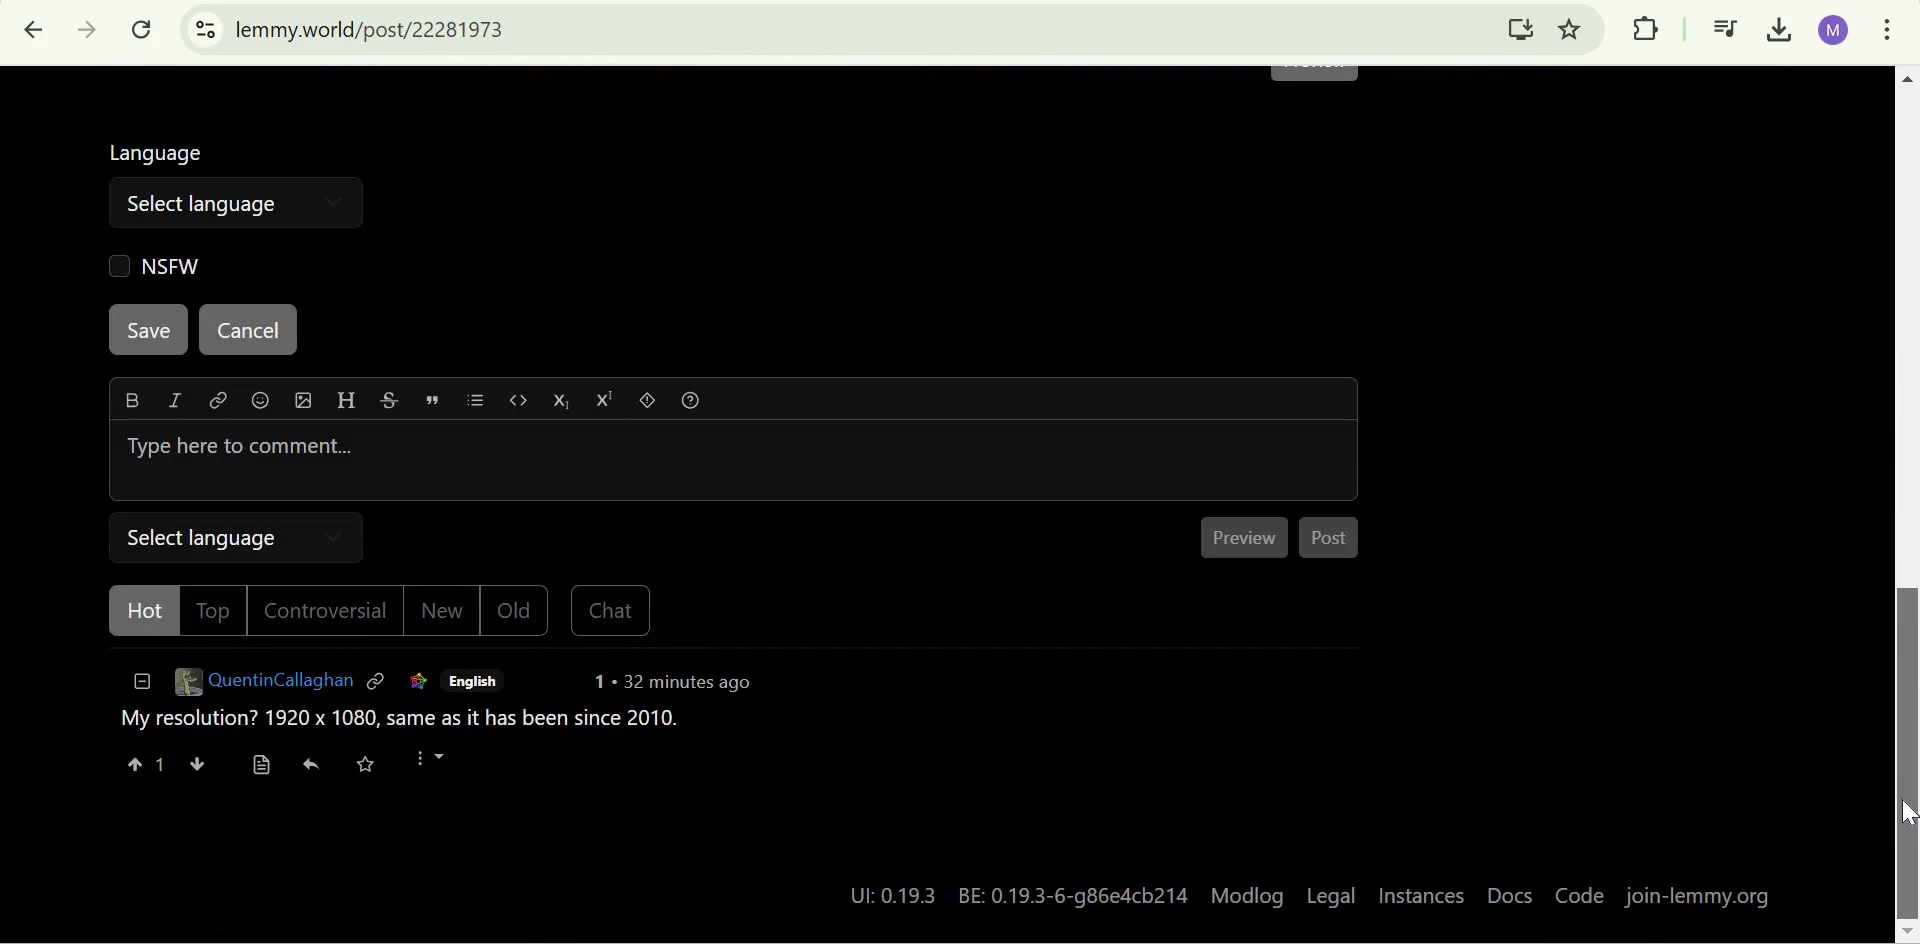  I want to click on English, so click(473, 682).